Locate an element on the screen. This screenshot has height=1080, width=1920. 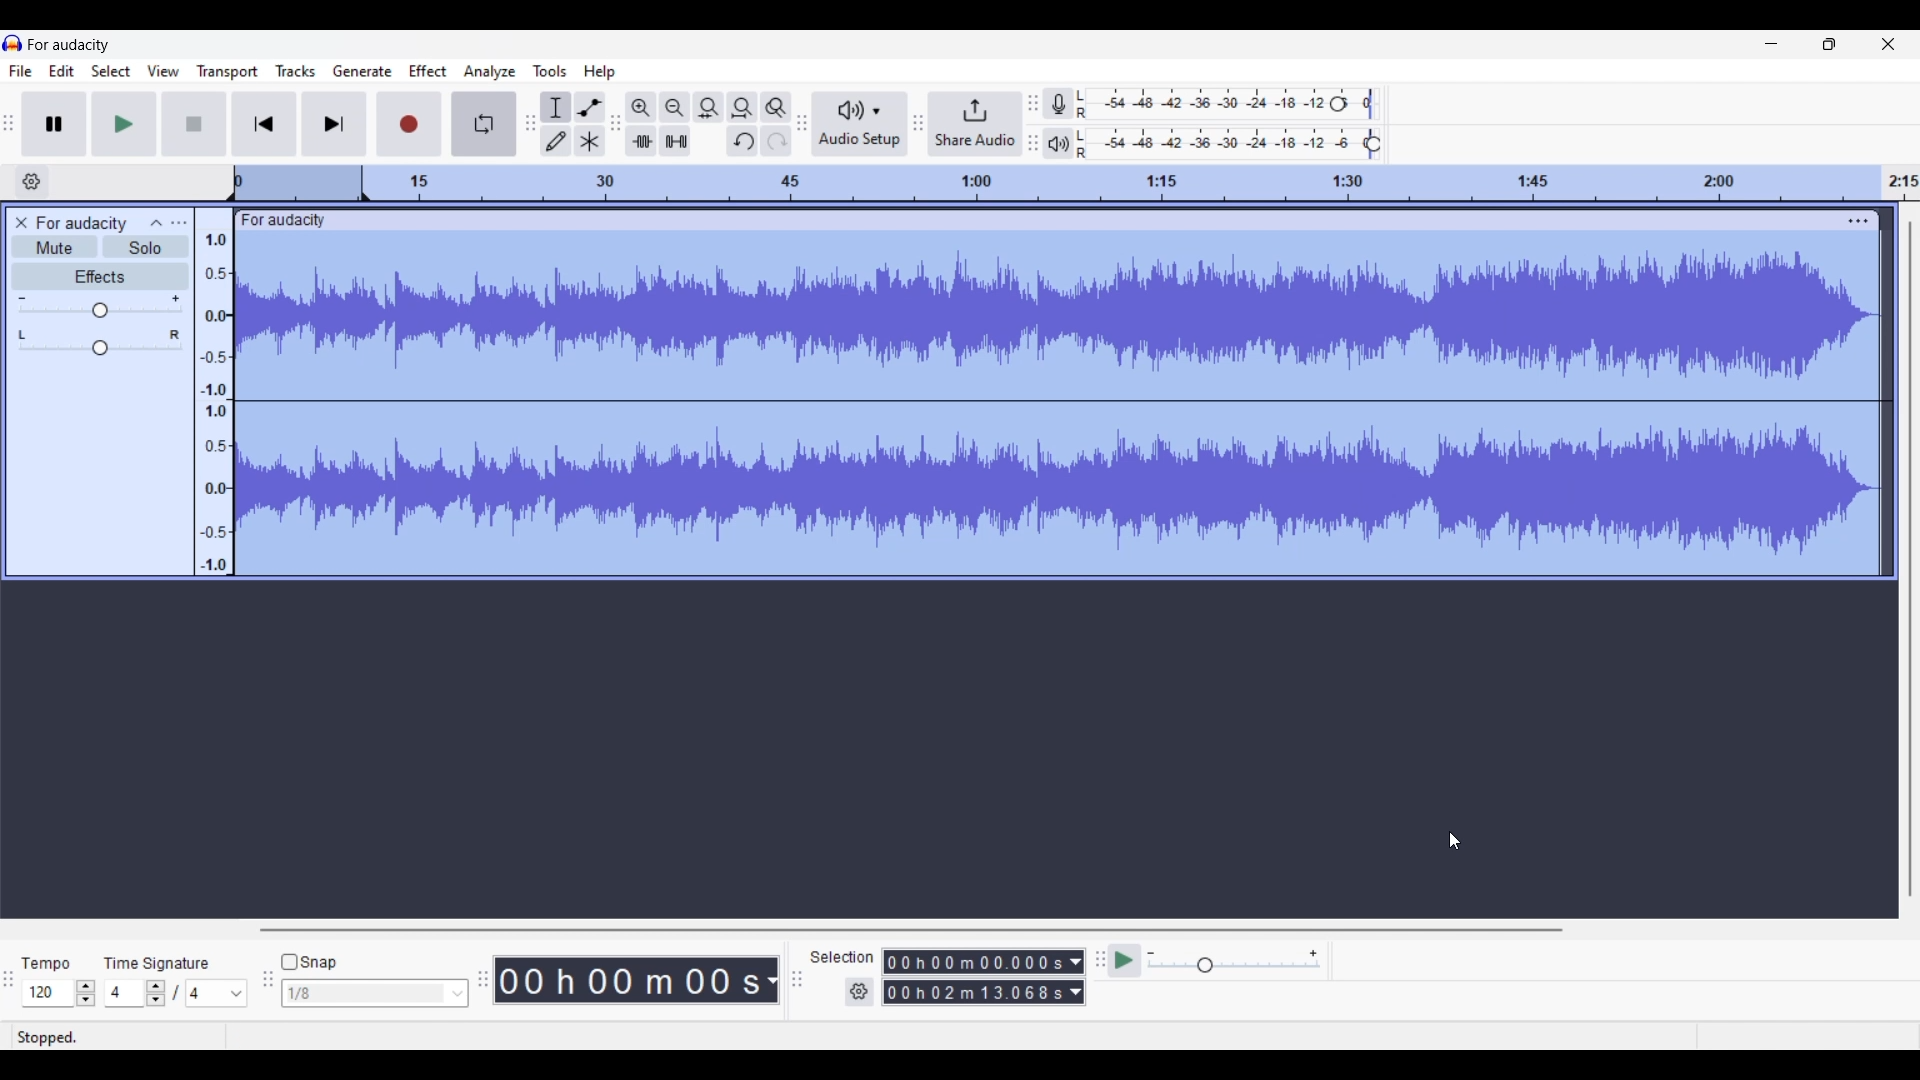
Change pan is located at coordinates (100, 349).